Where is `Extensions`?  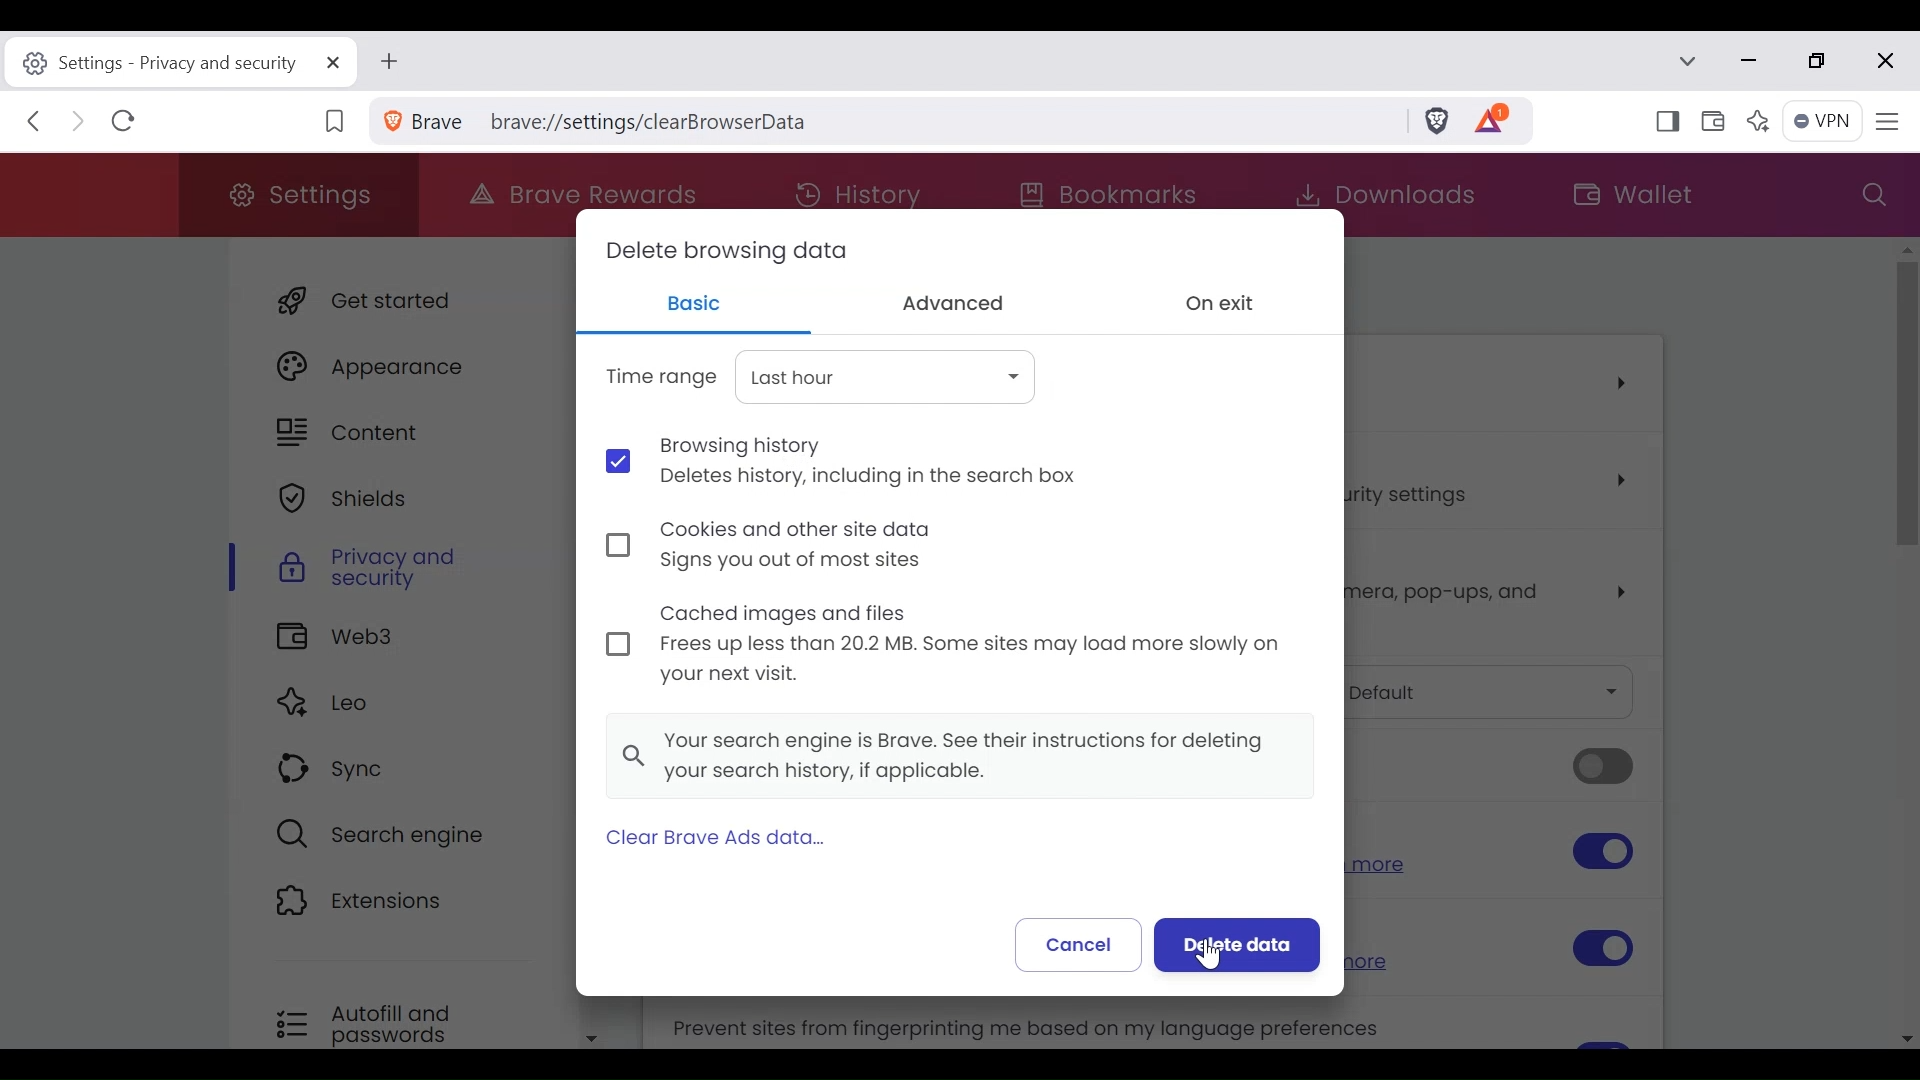 Extensions is located at coordinates (392, 904).